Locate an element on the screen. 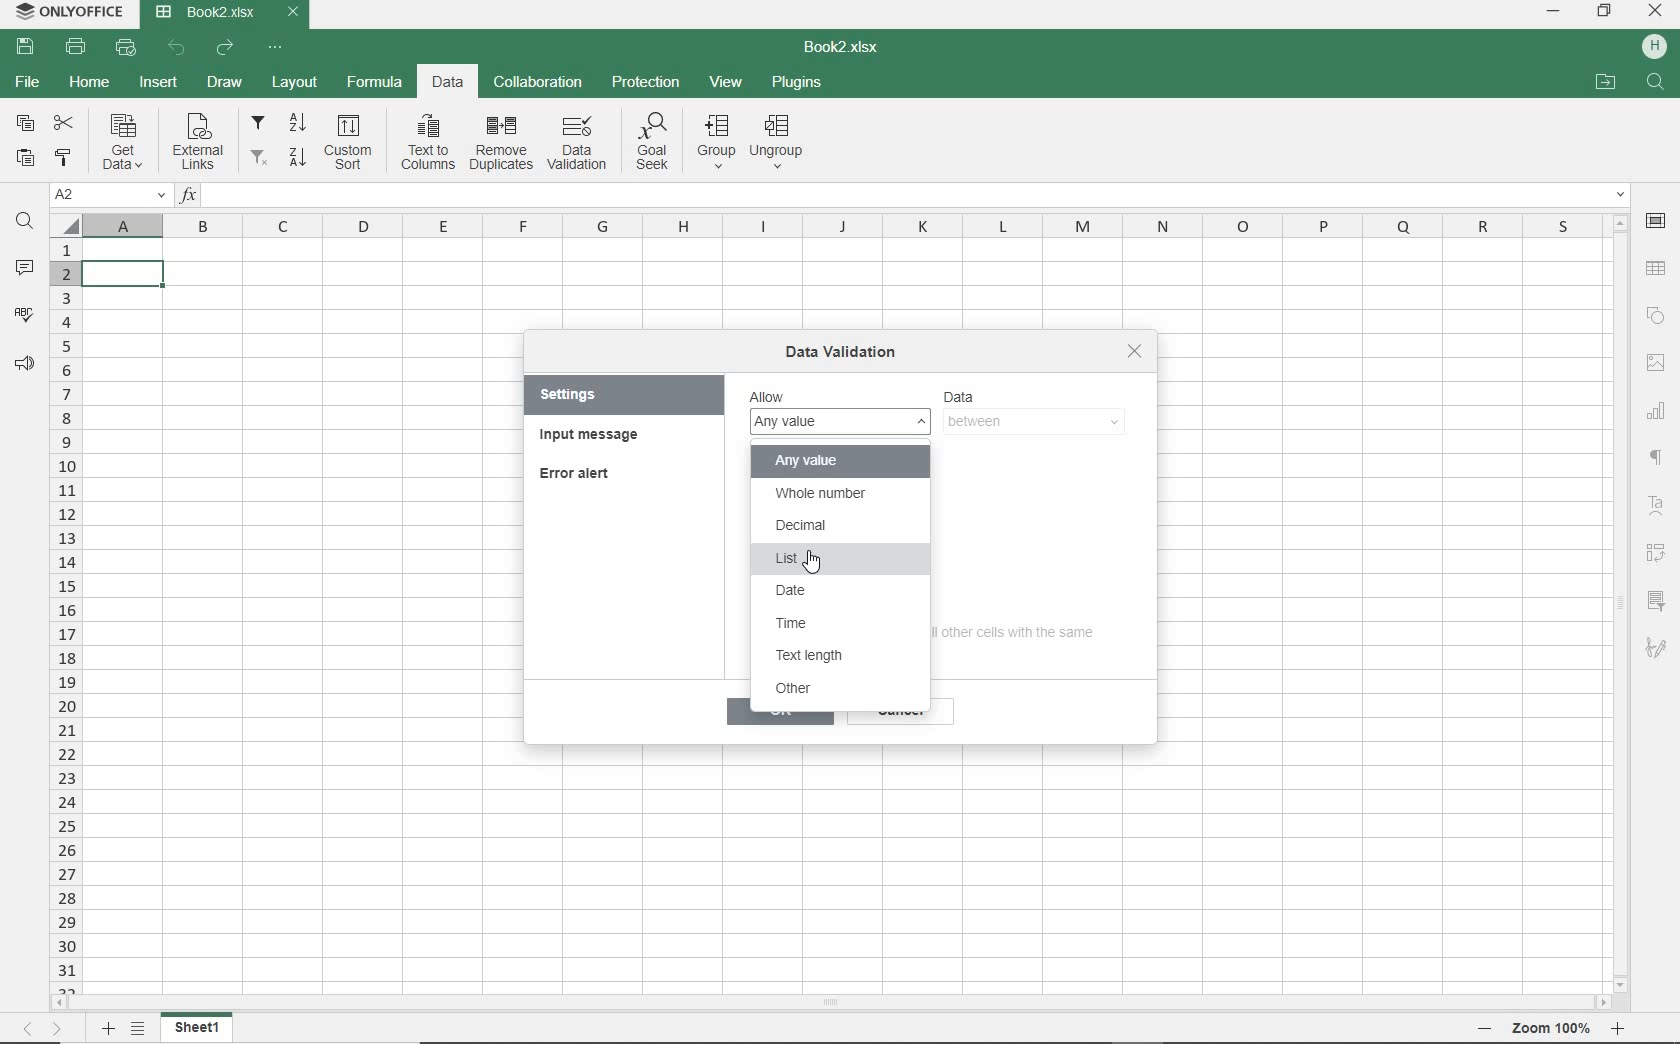 This screenshot has height=1044, width=1680. external links is located at coordinates (201, 145).